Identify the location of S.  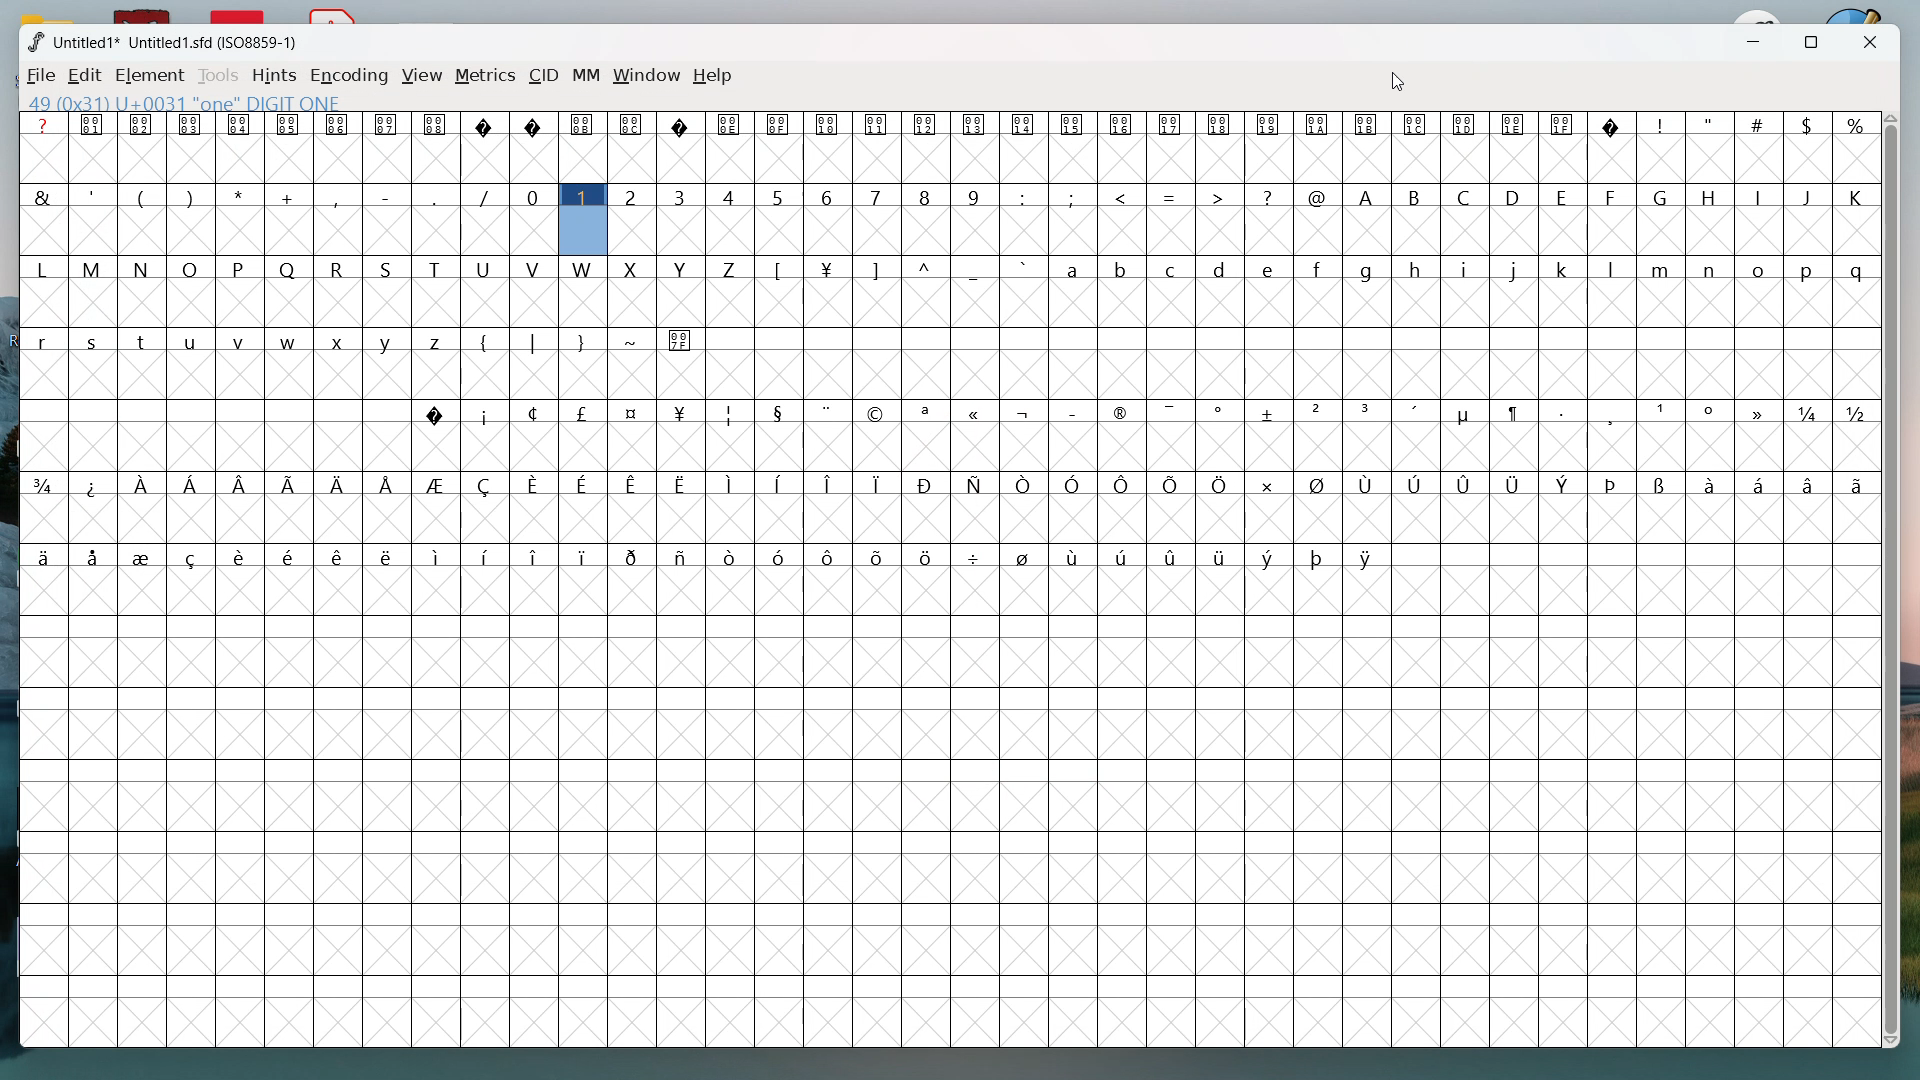
(388, 266).